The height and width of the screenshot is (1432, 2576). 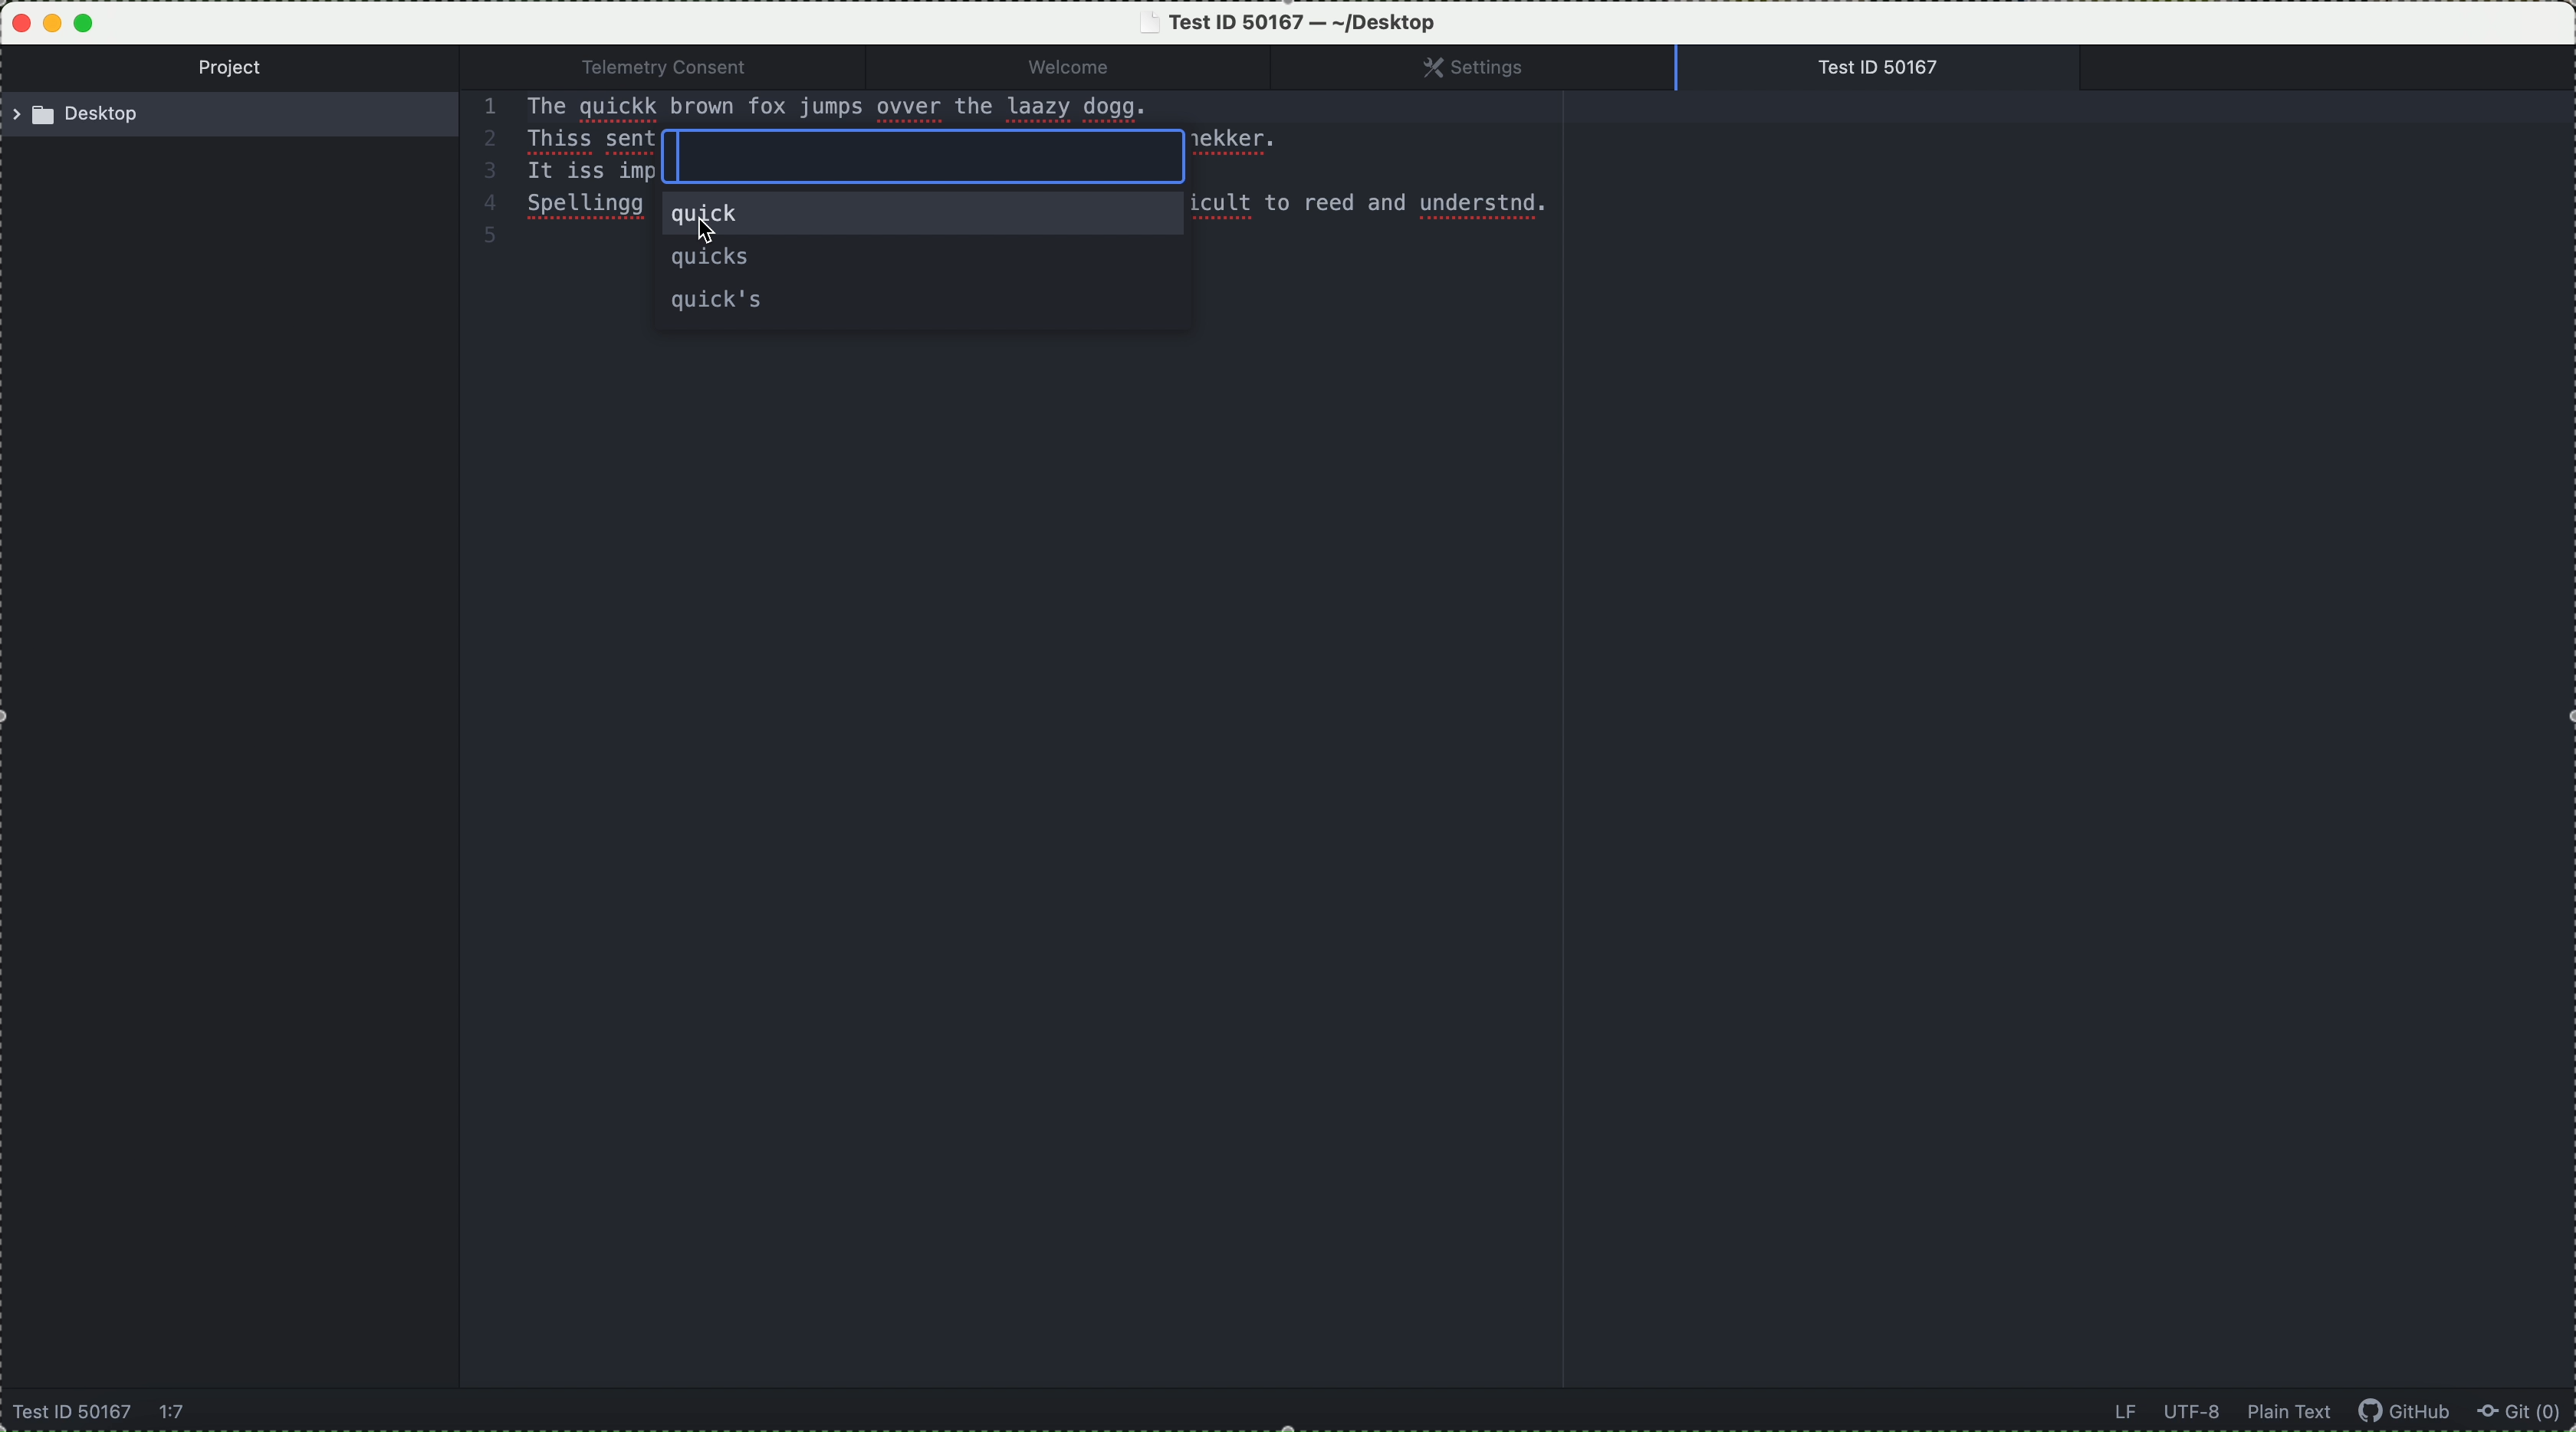 What do you see at coordinates (682, 67) in the screenshot?
I see `Telemetry consent` at bounding box center [682, 67].